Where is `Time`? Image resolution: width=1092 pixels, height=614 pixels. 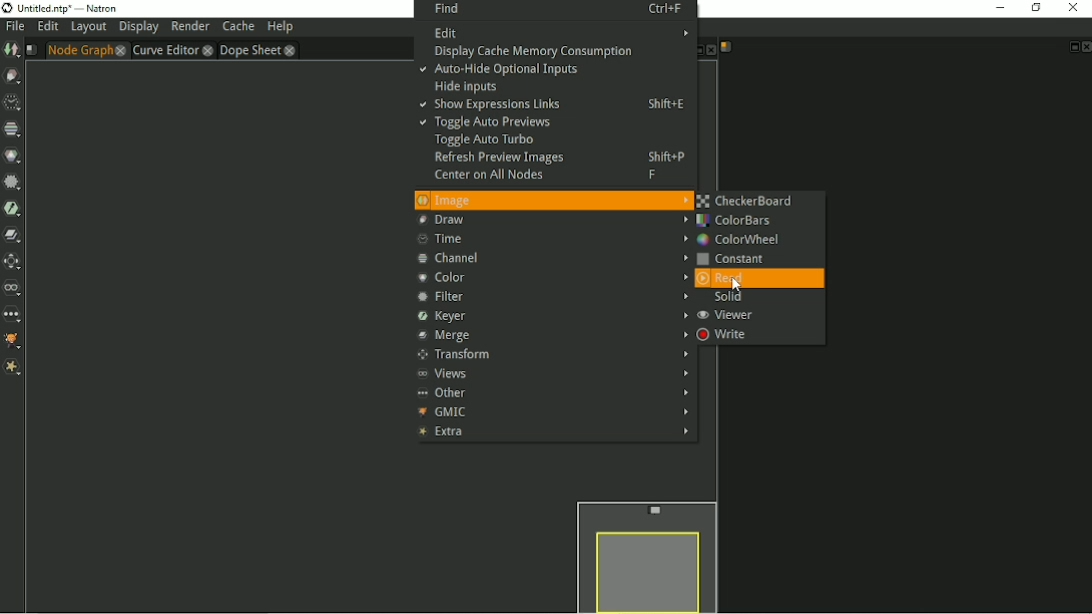 Time is located at coordinates (549, 239).